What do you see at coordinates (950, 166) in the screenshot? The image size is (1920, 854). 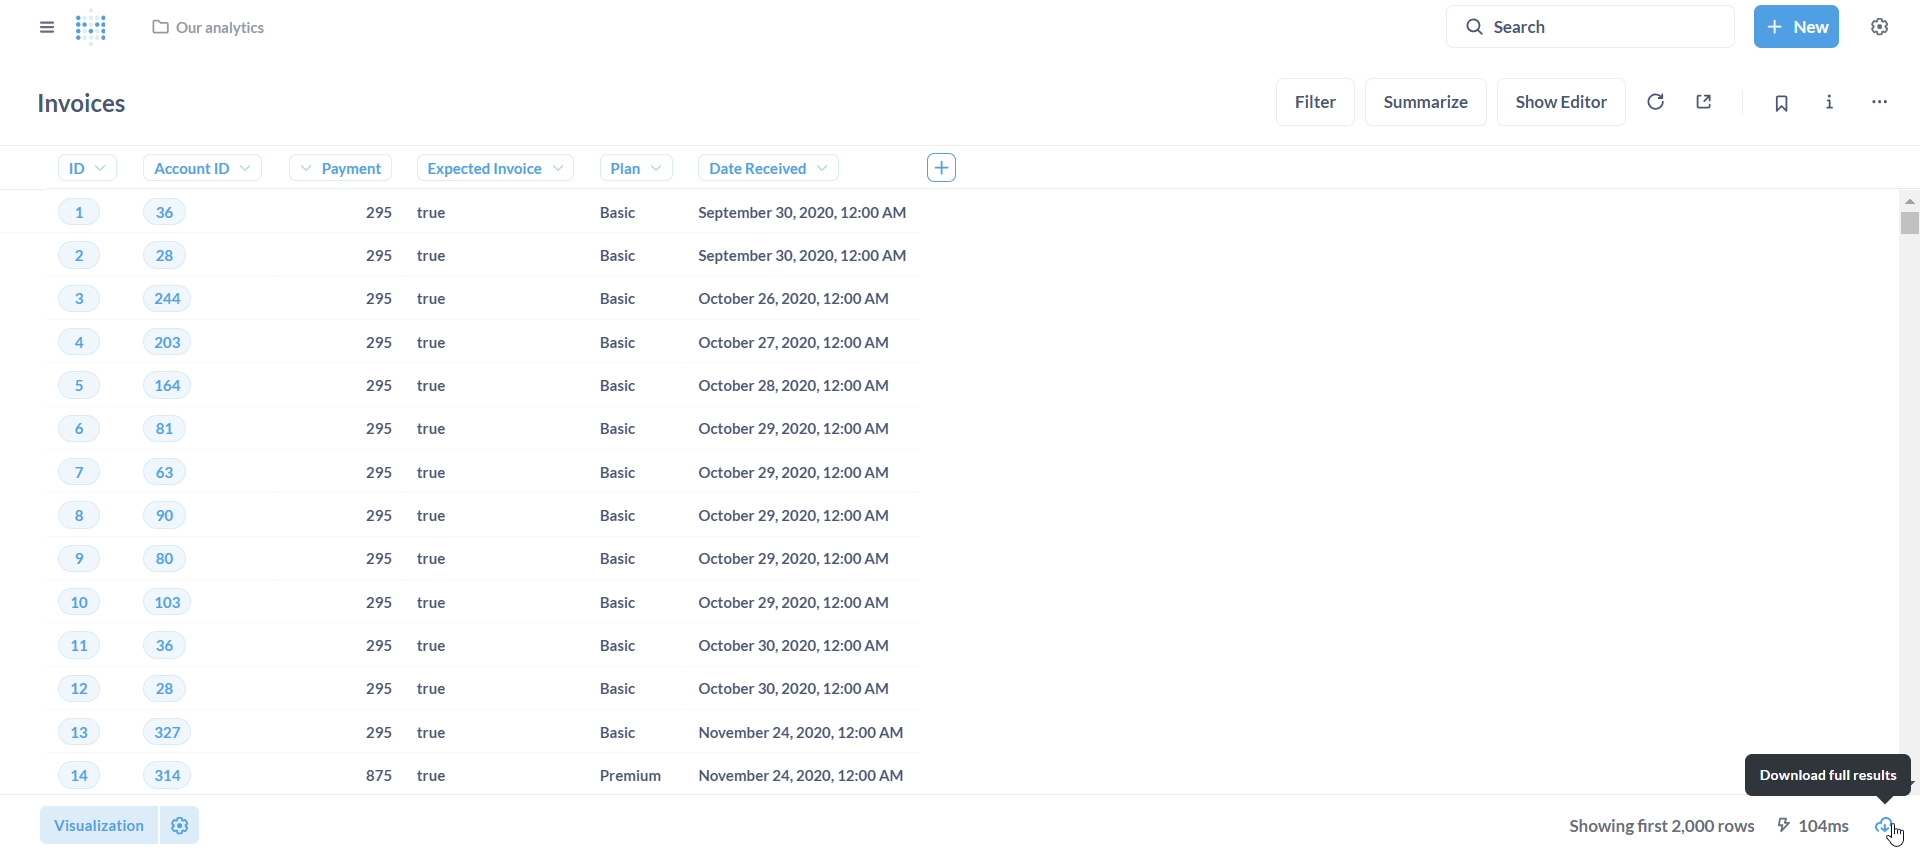 I see `add column` at bounding box center [950, 166].